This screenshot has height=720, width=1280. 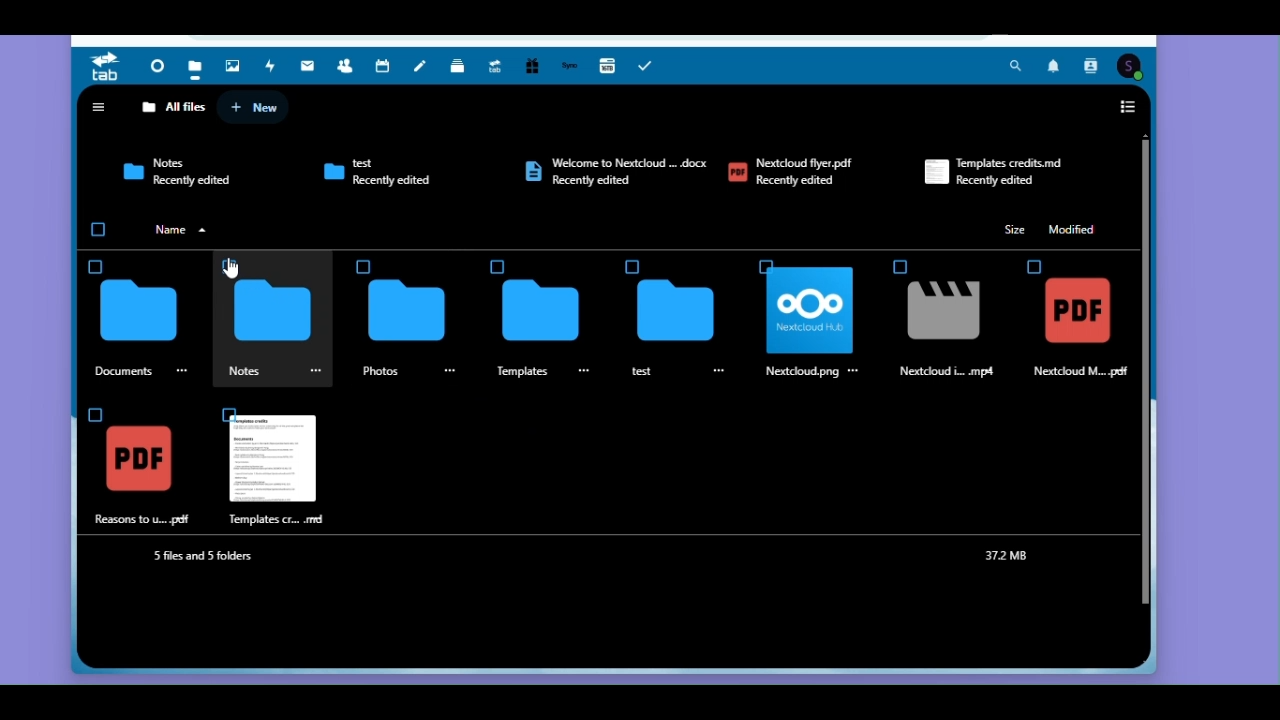 I want to click on wwe Nextcloud flyer.pdf, so click(x=635, y=160).